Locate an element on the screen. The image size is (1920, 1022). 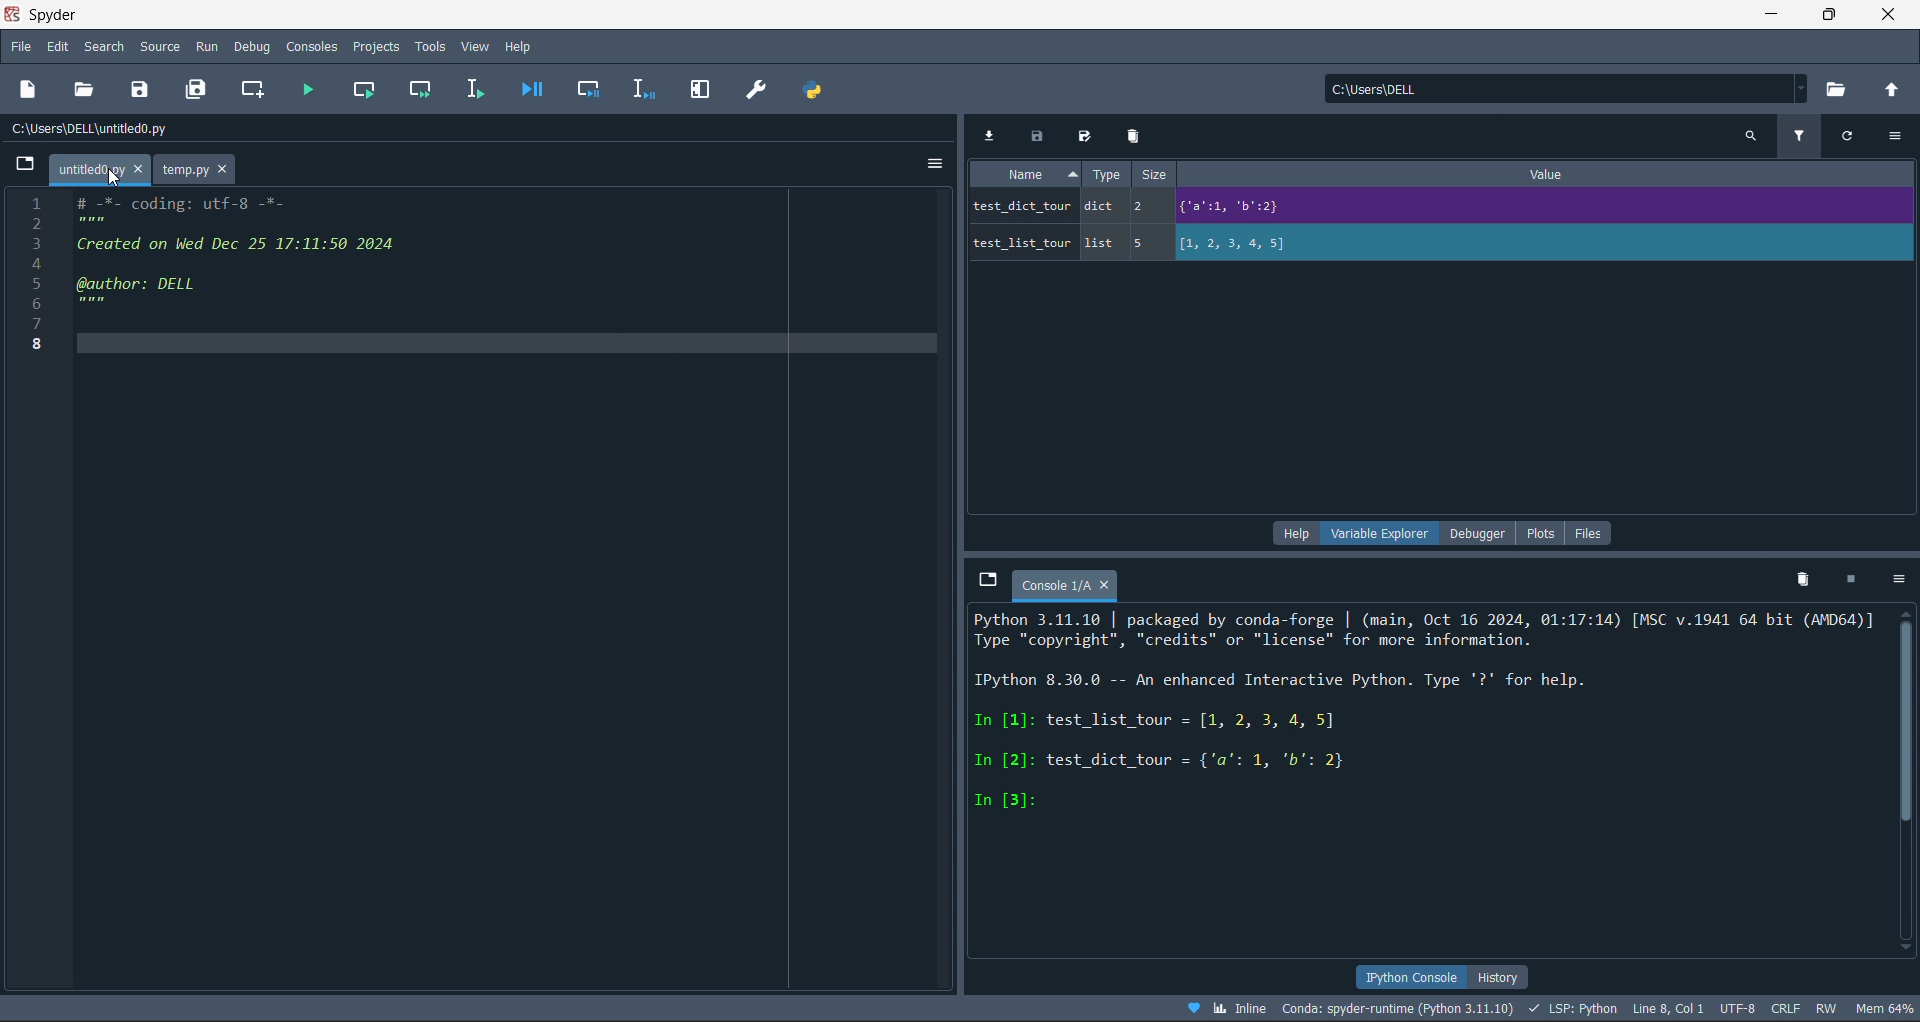
spyder logo is located at coordinates (17, 16).